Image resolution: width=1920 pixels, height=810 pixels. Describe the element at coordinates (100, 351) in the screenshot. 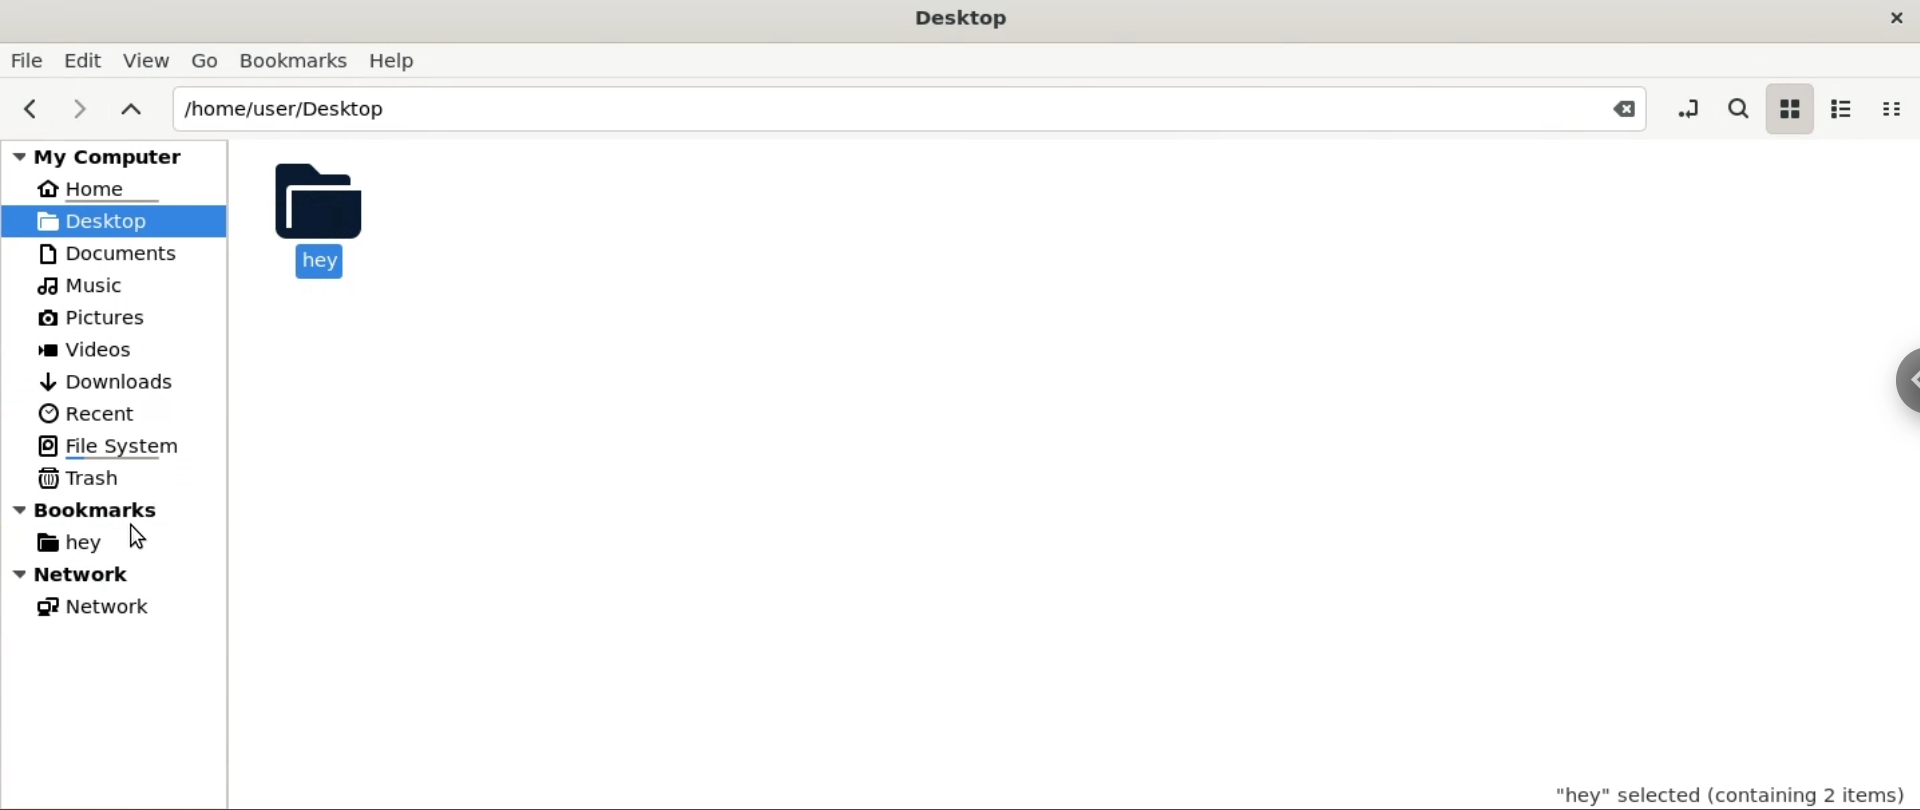

I see `Videos` at that location.